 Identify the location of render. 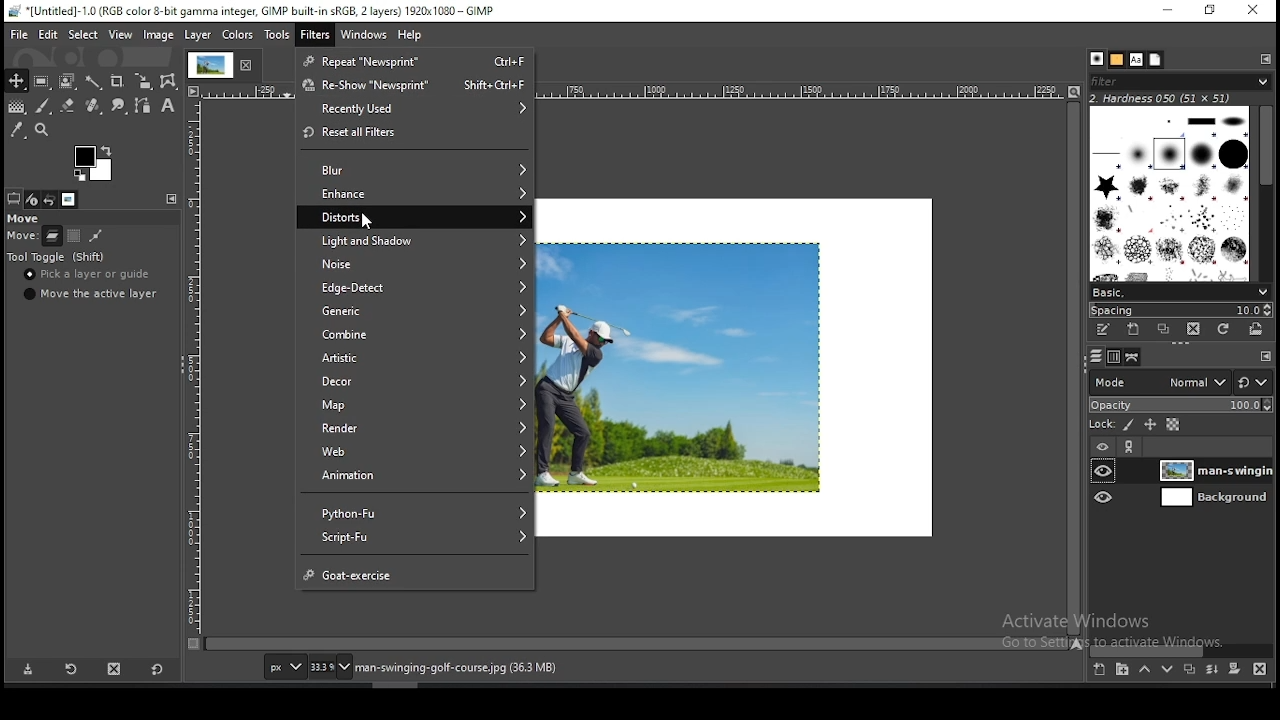
(413, 429).